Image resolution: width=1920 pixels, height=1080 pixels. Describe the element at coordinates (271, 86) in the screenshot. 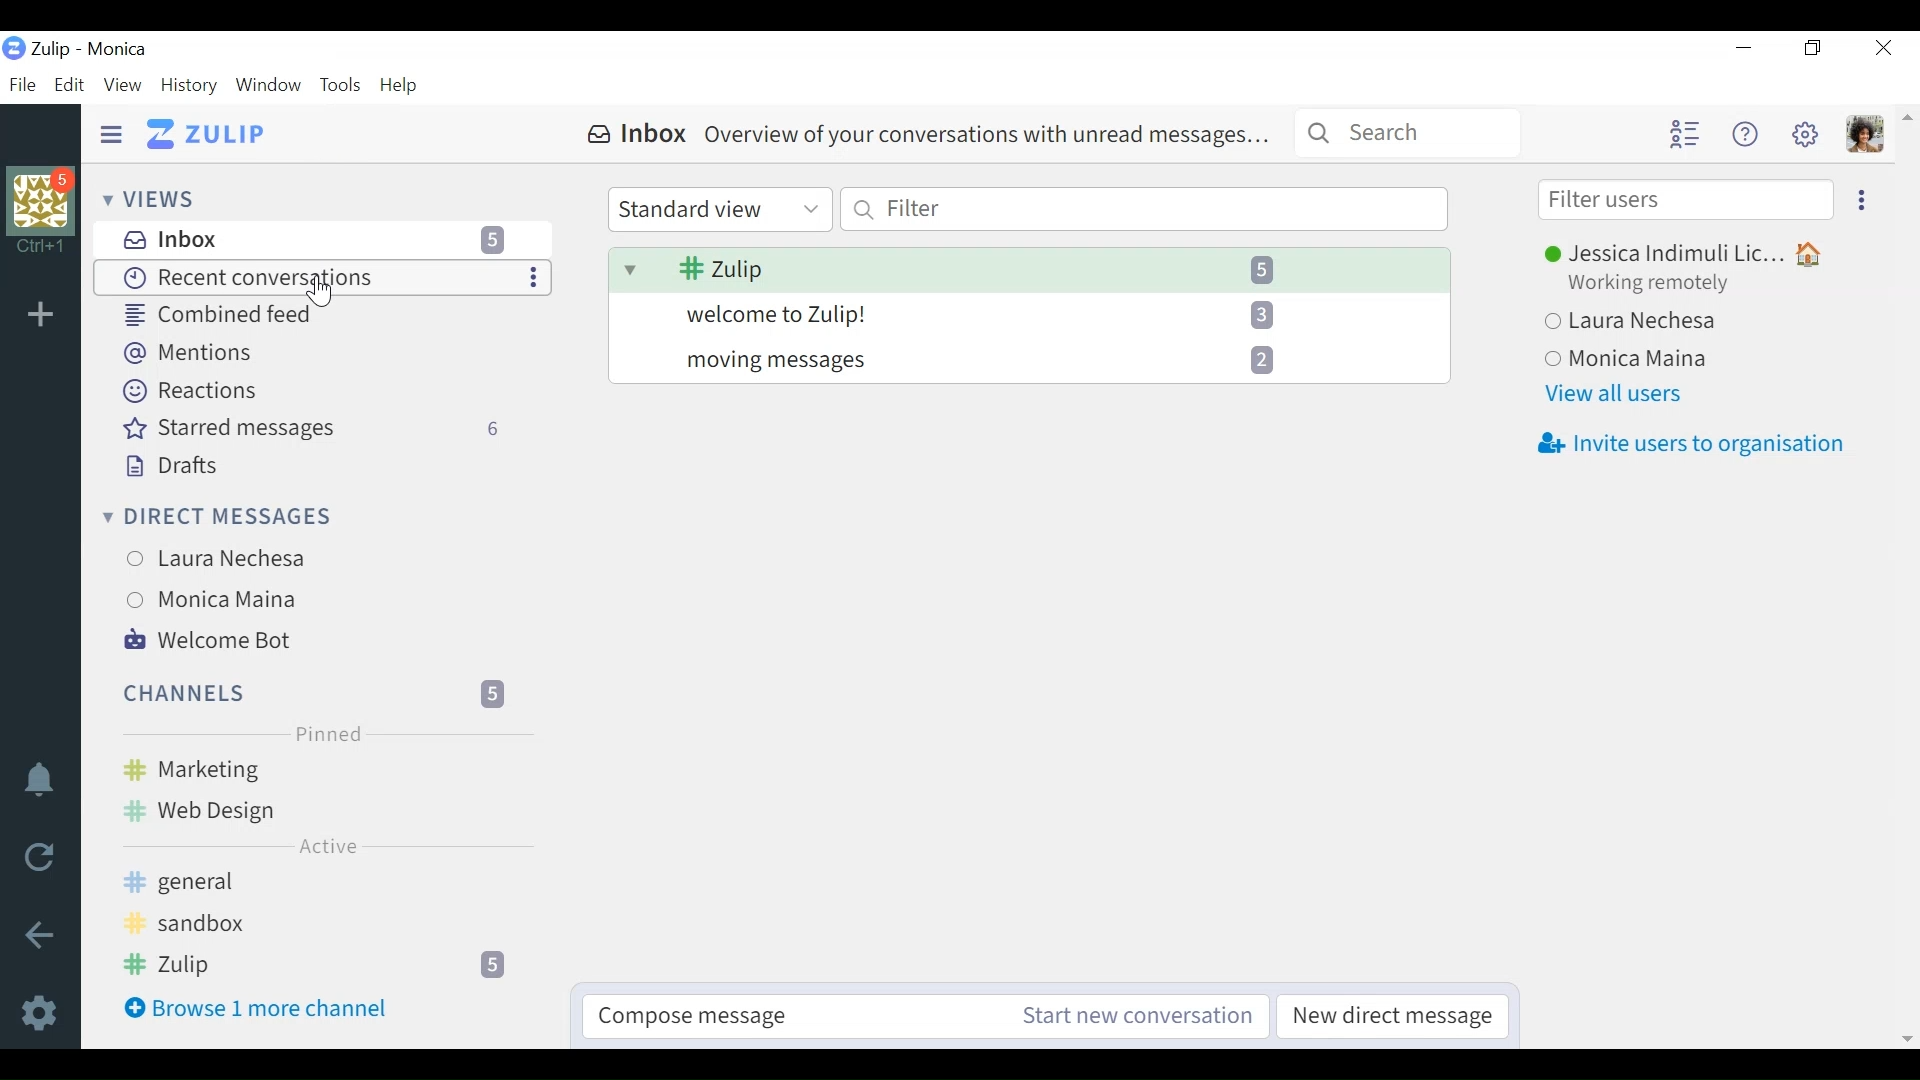

I see `Window` at that location.